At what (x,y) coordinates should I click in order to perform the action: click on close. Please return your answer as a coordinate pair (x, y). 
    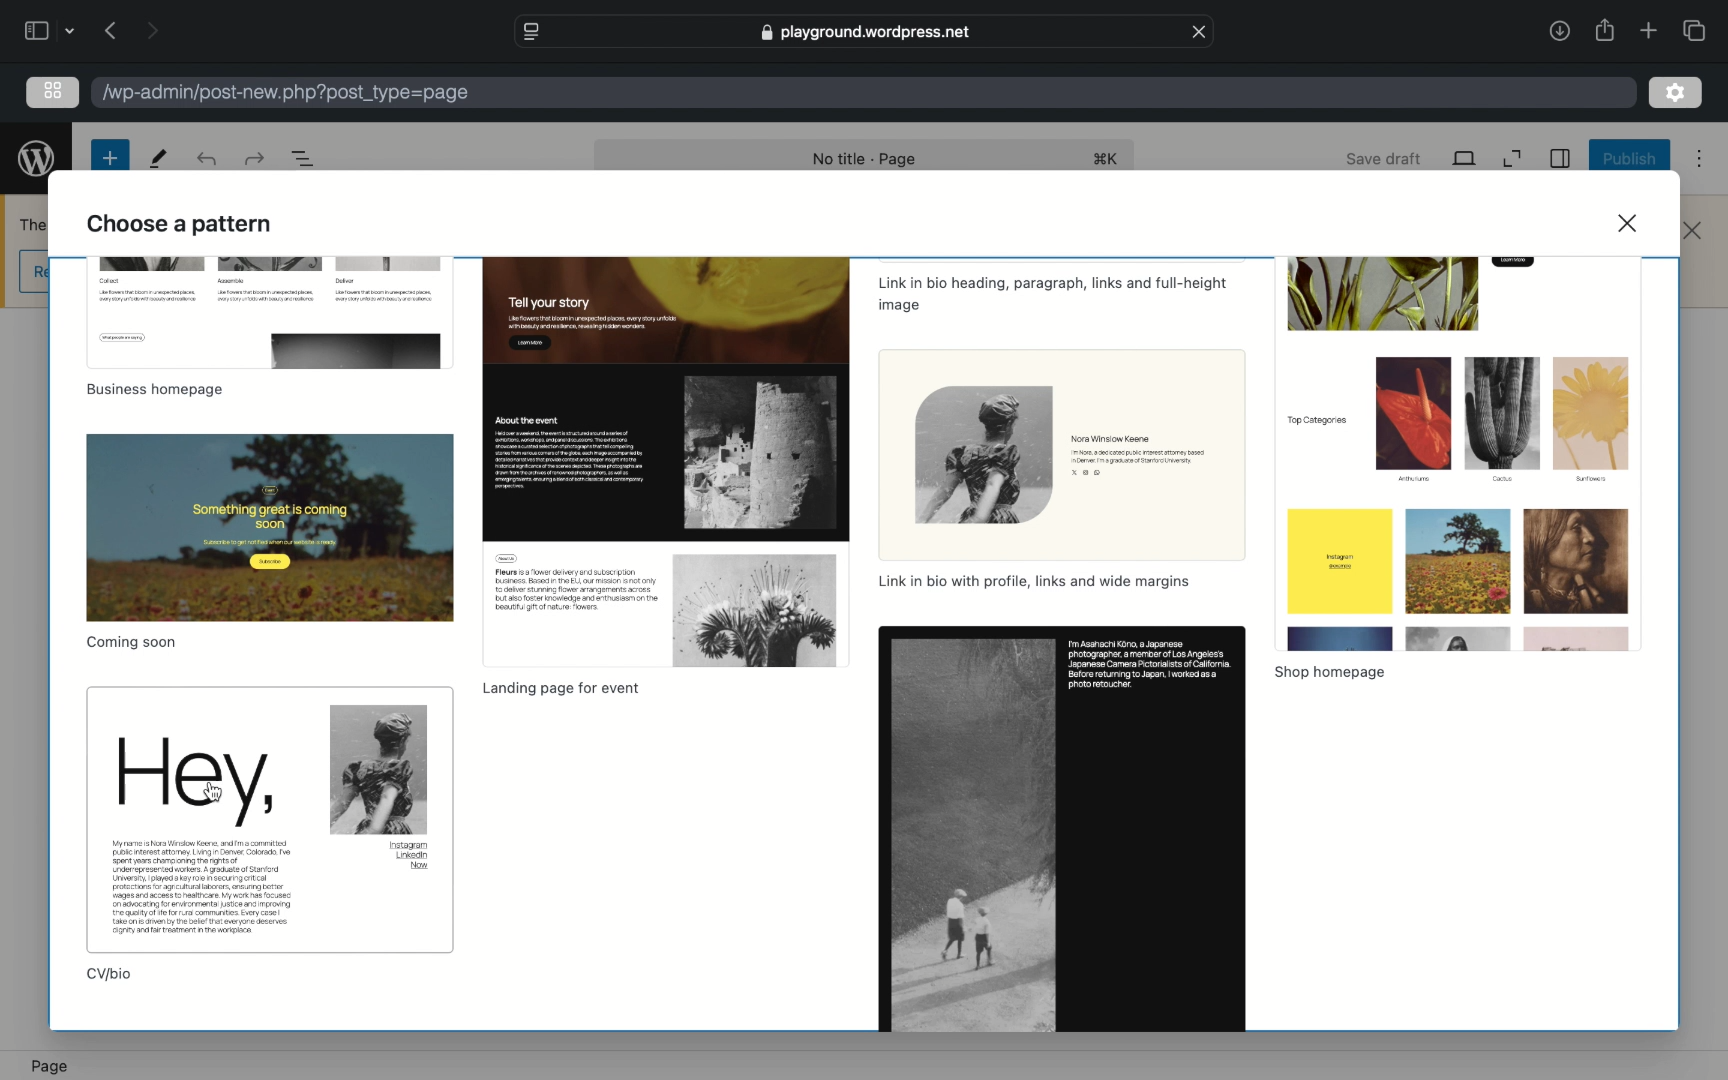
    Looking at the image, I should click on (1200, 30).